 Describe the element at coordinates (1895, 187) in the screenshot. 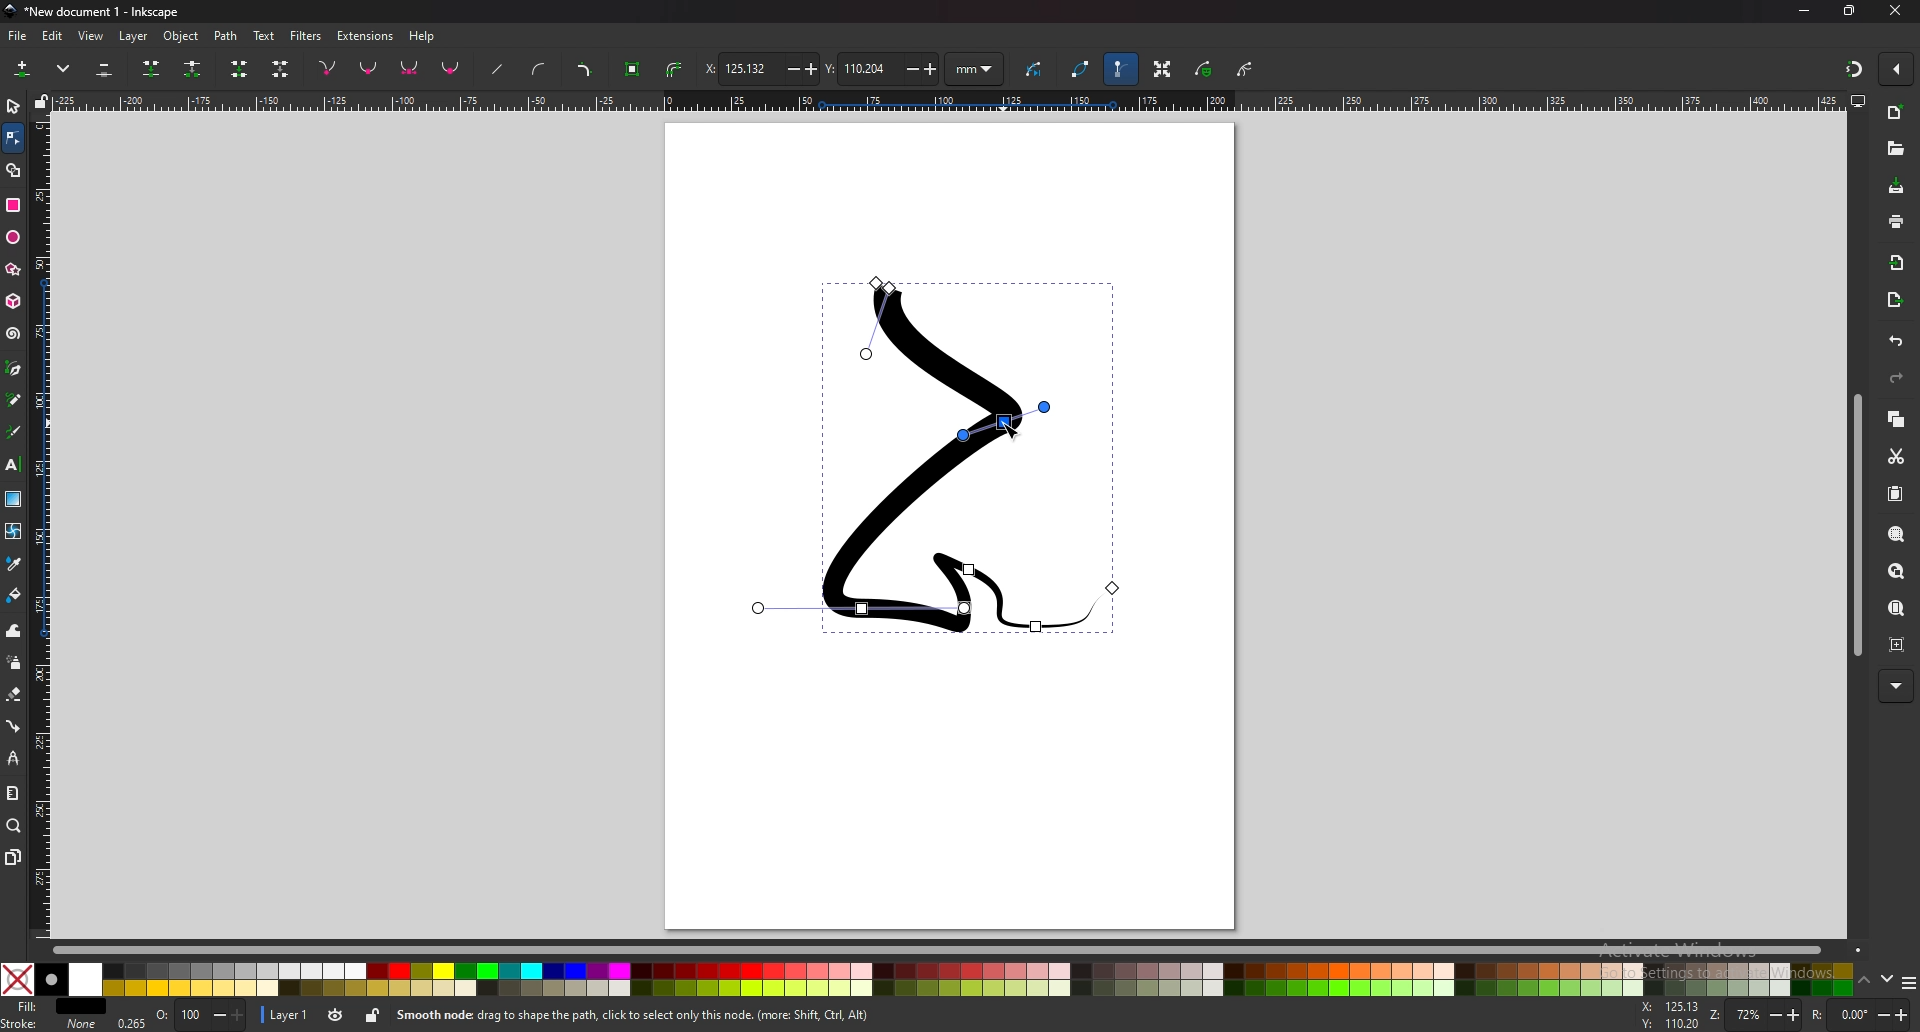

I see `save` at that location.